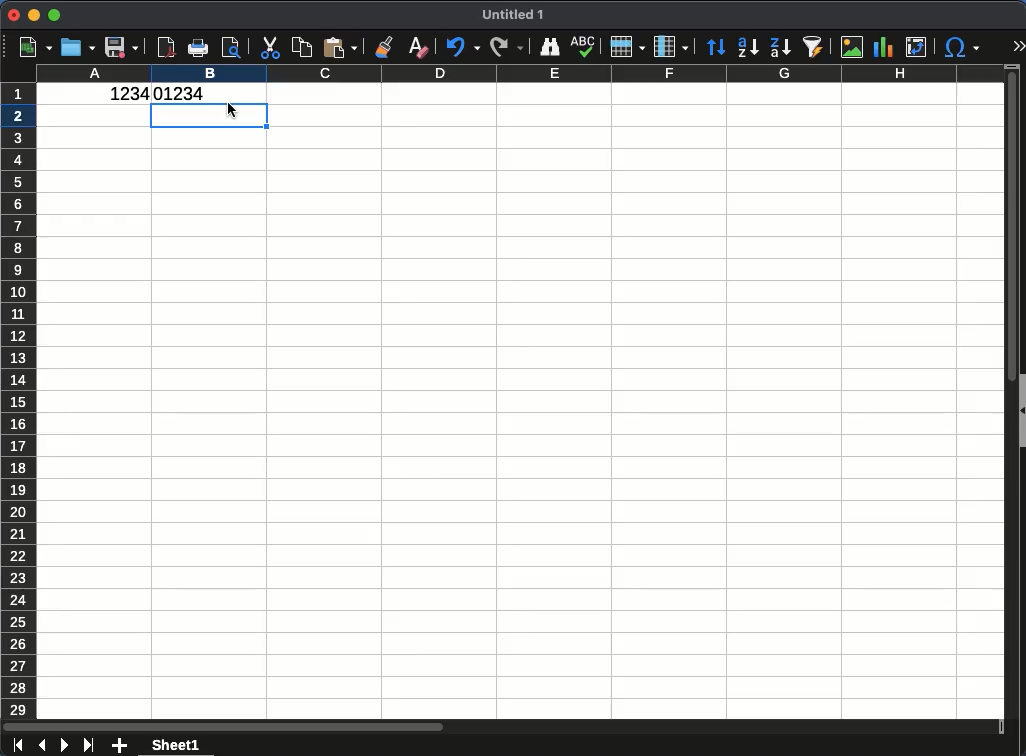  What do you see at coordinates (506, 45) in the screenshot?
I see `redo` at bounding box center [506, 45].